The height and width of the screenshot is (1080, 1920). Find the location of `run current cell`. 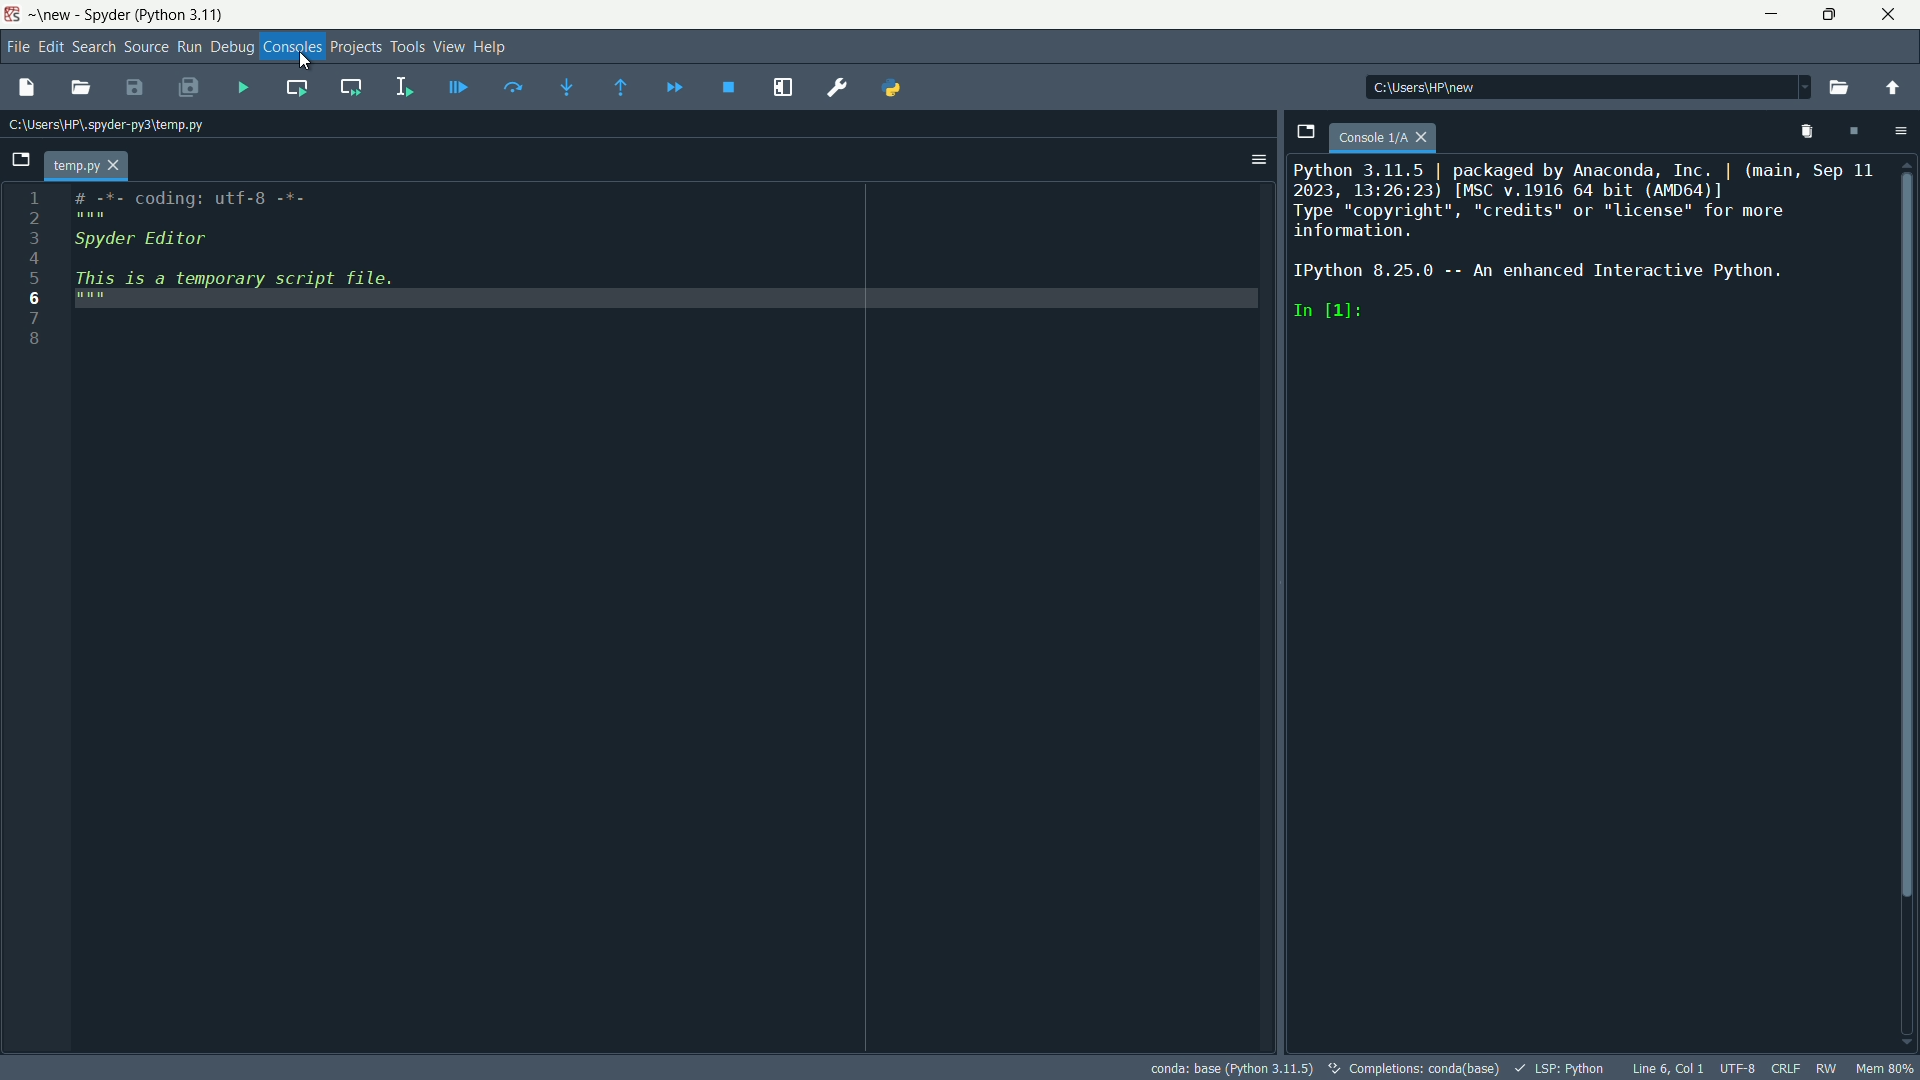

run current cell is located at coordinates (295, 87).